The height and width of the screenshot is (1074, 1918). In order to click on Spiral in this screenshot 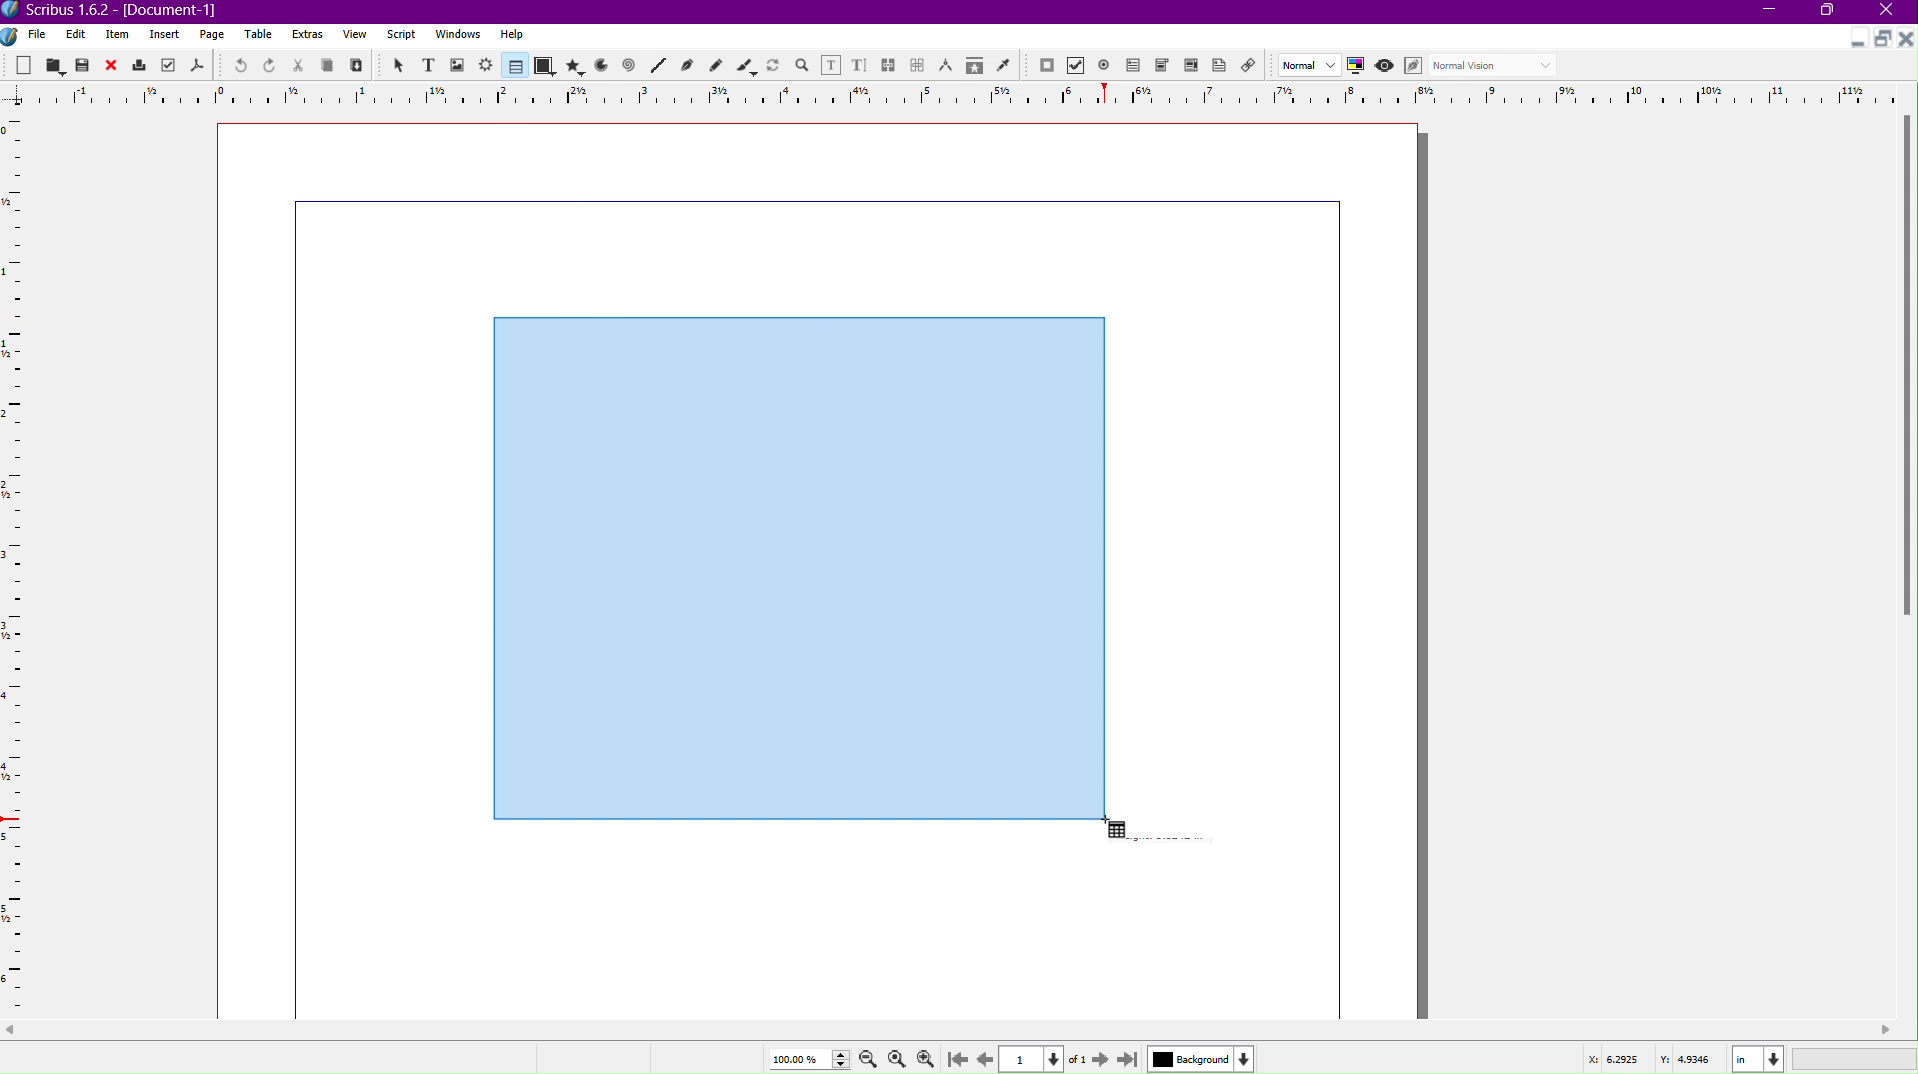, I will do `click(630, 67)`.